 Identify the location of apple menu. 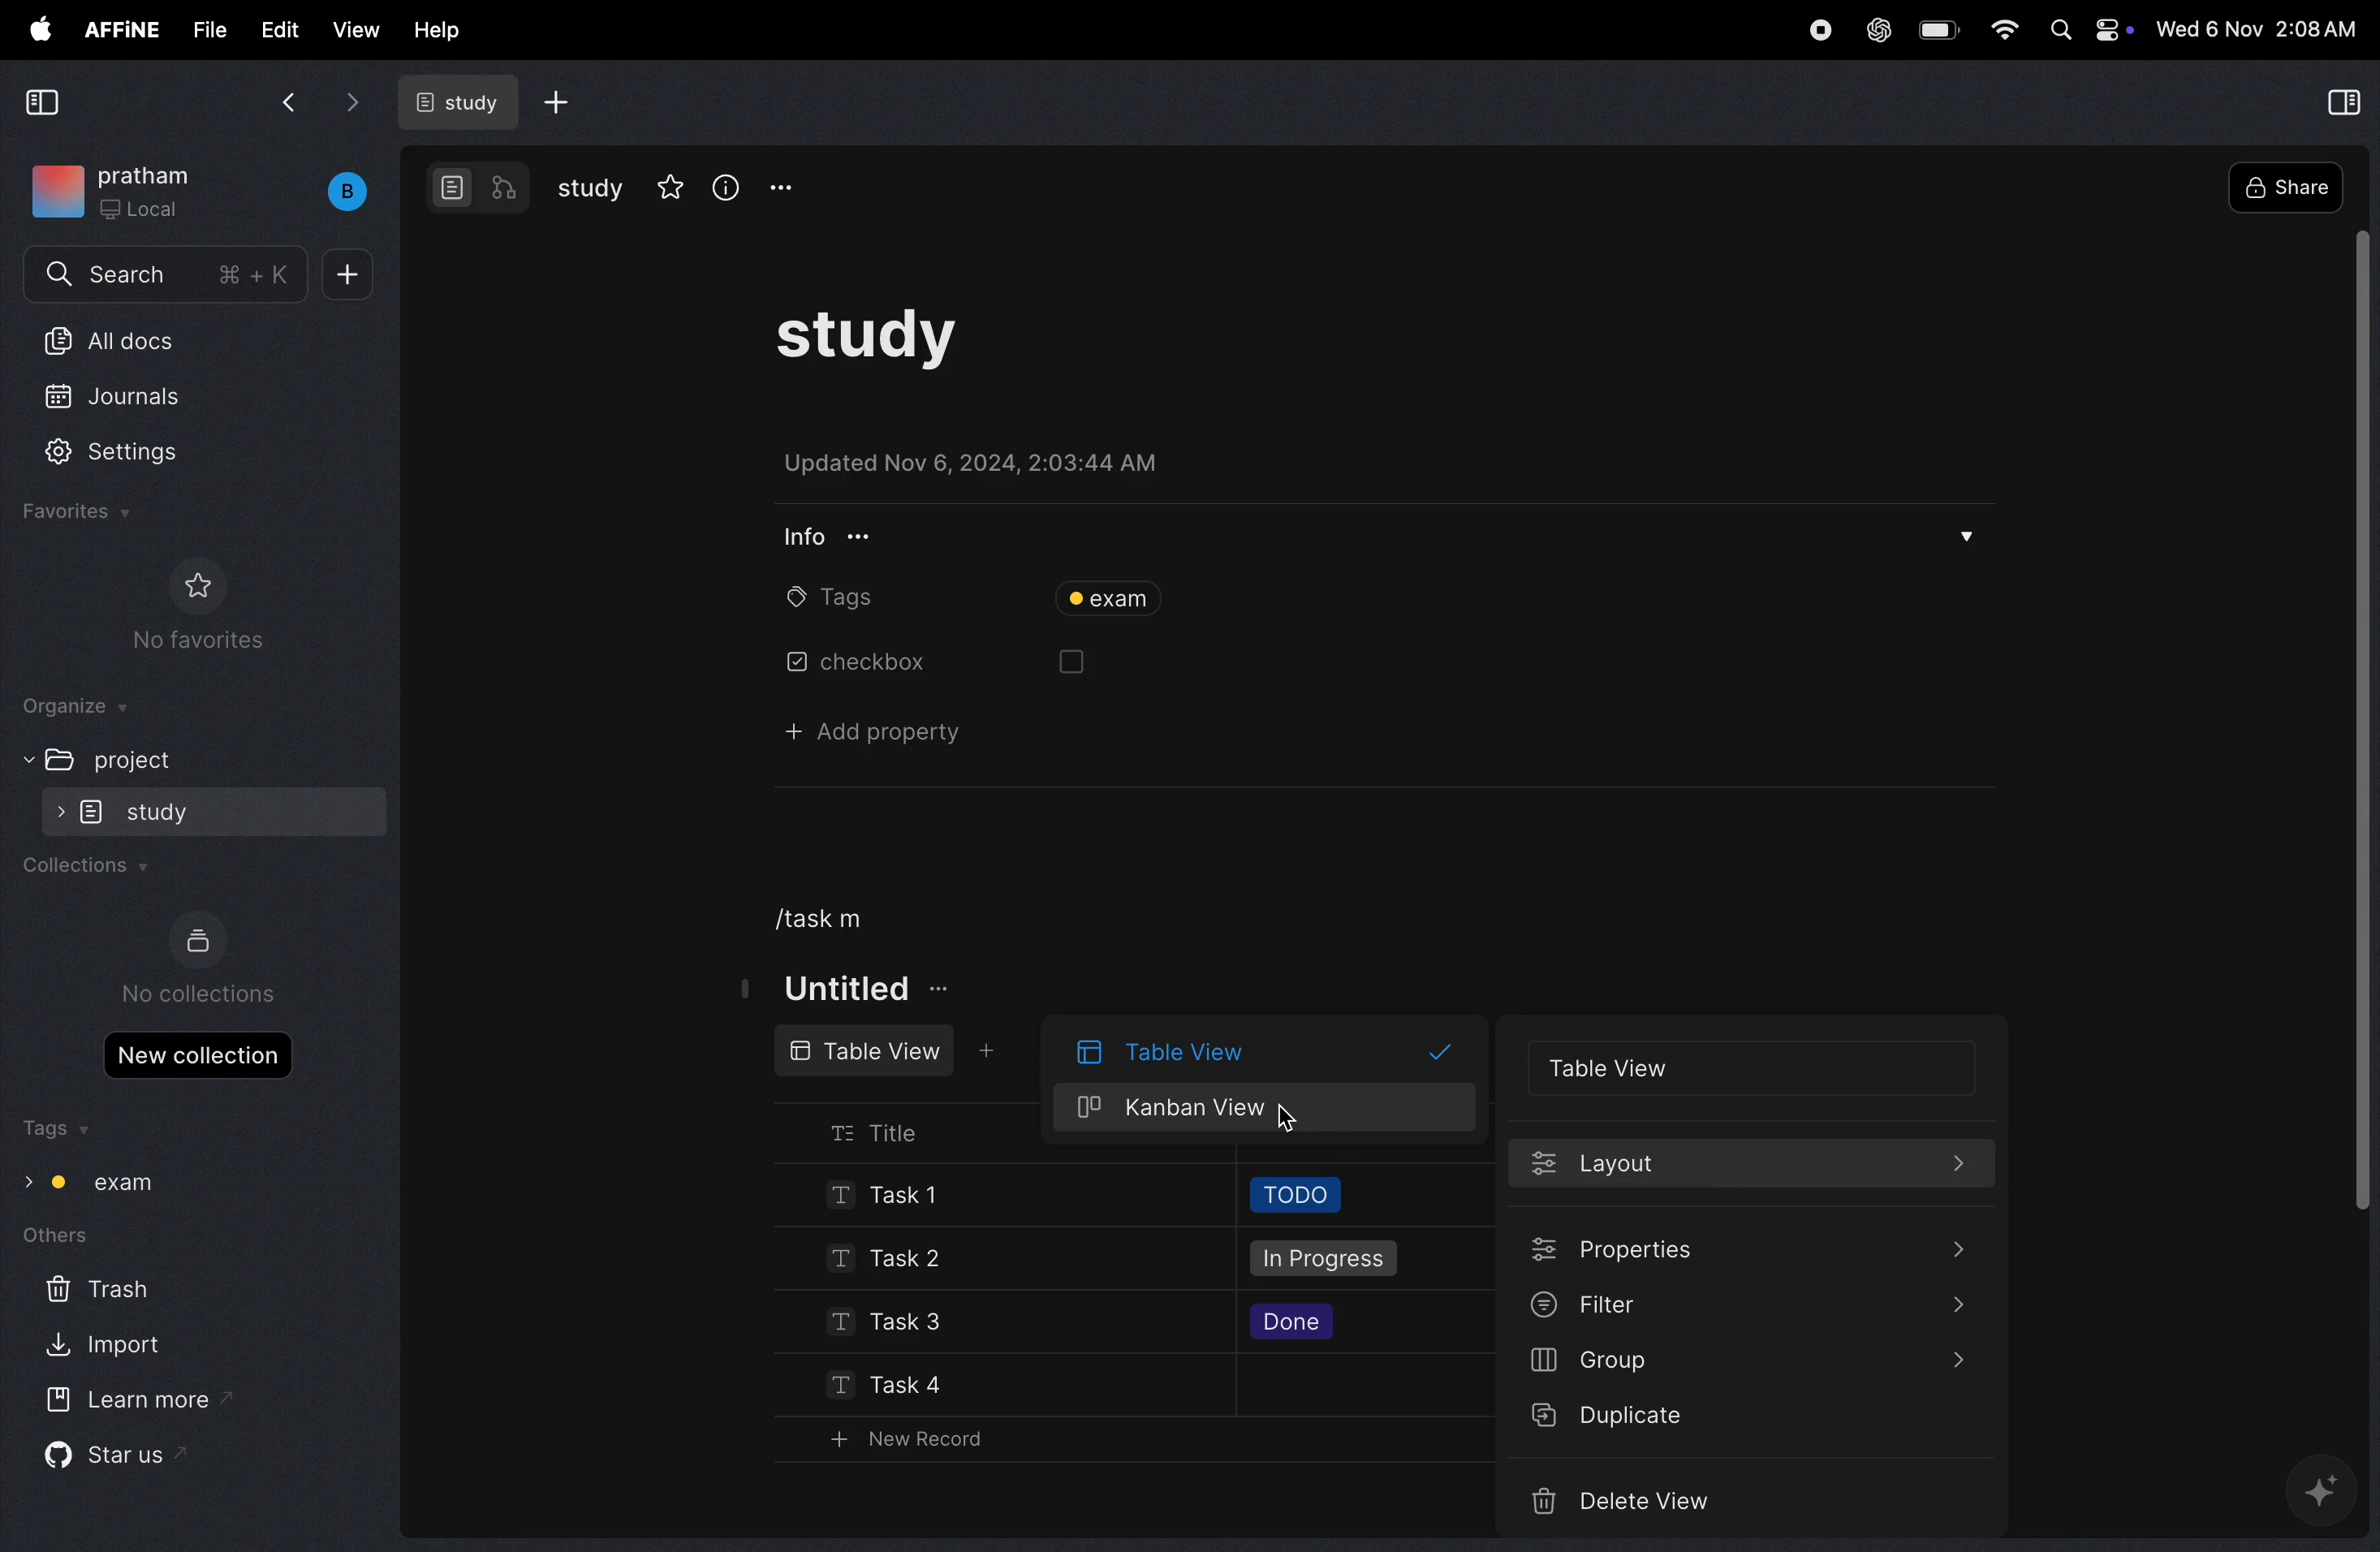
(33, 29).